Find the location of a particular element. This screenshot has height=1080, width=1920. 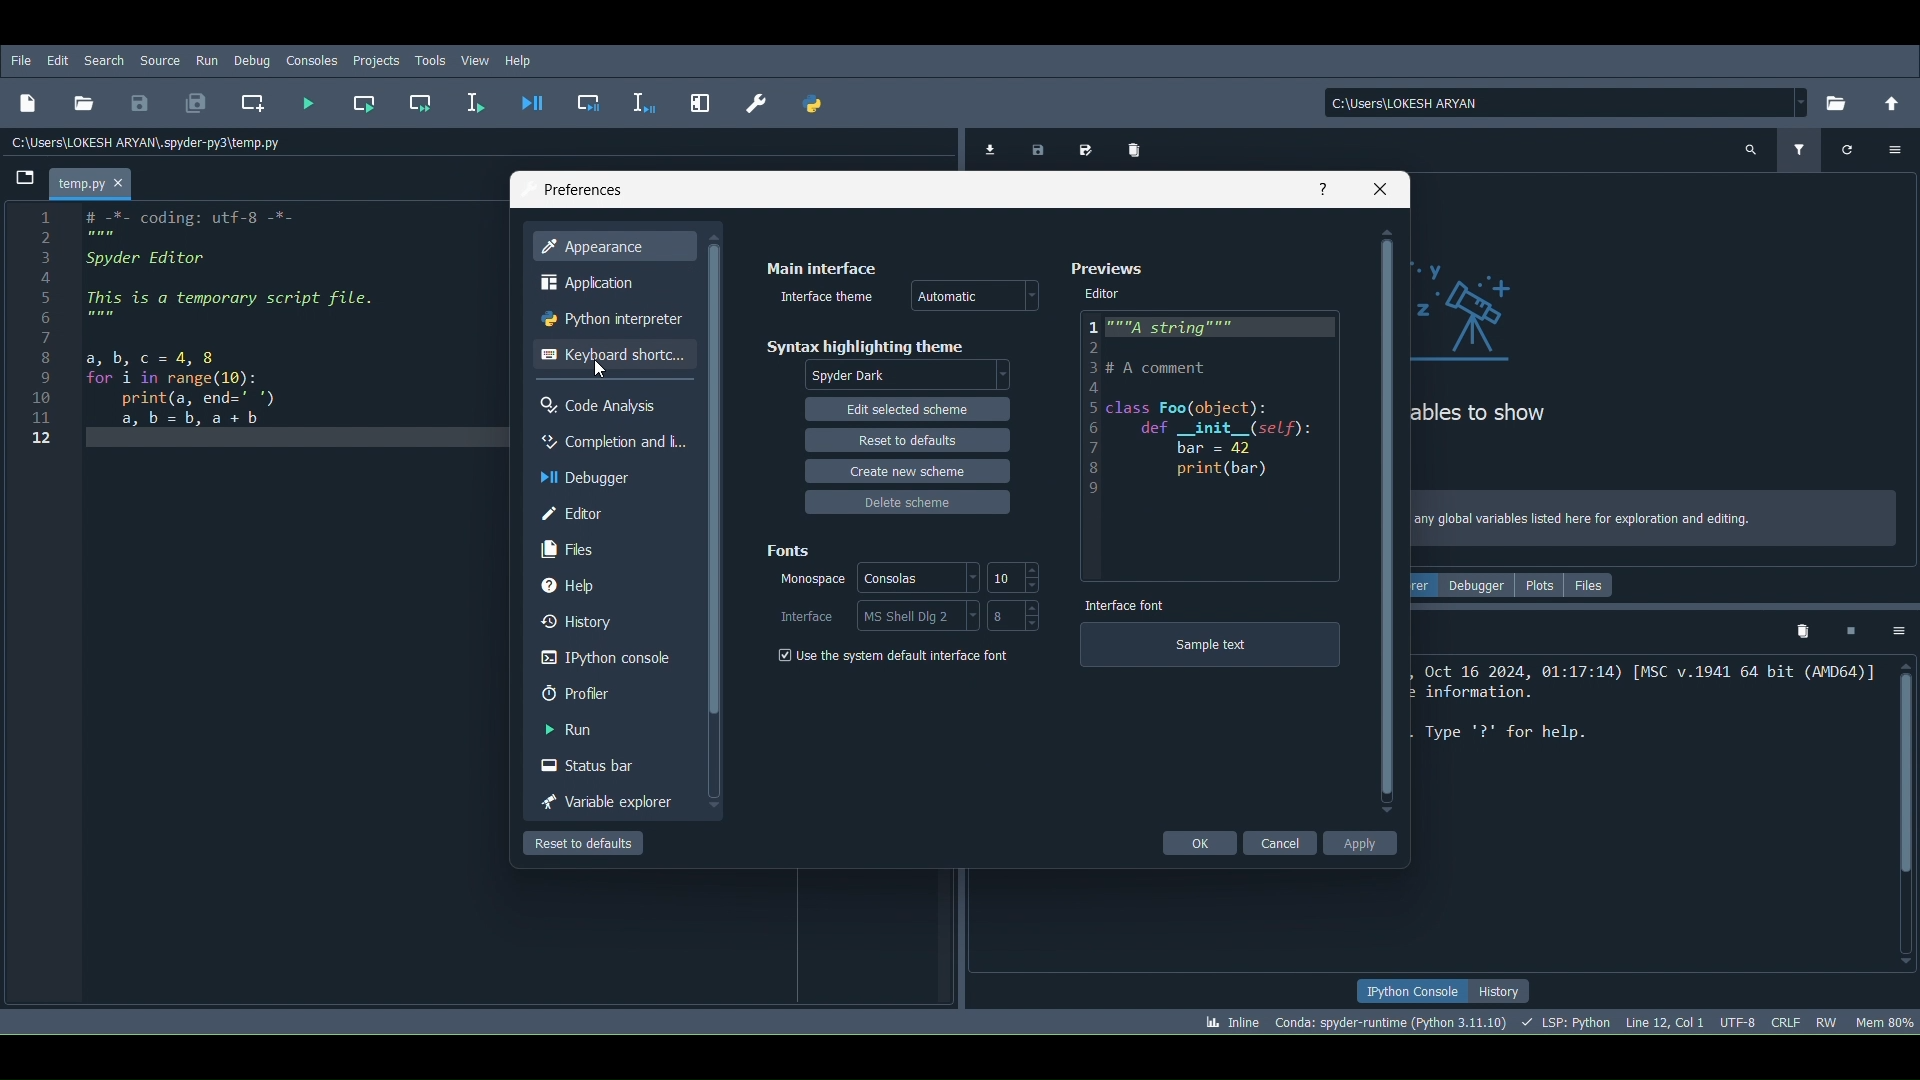

Interface is located at coordinates (804, 616).